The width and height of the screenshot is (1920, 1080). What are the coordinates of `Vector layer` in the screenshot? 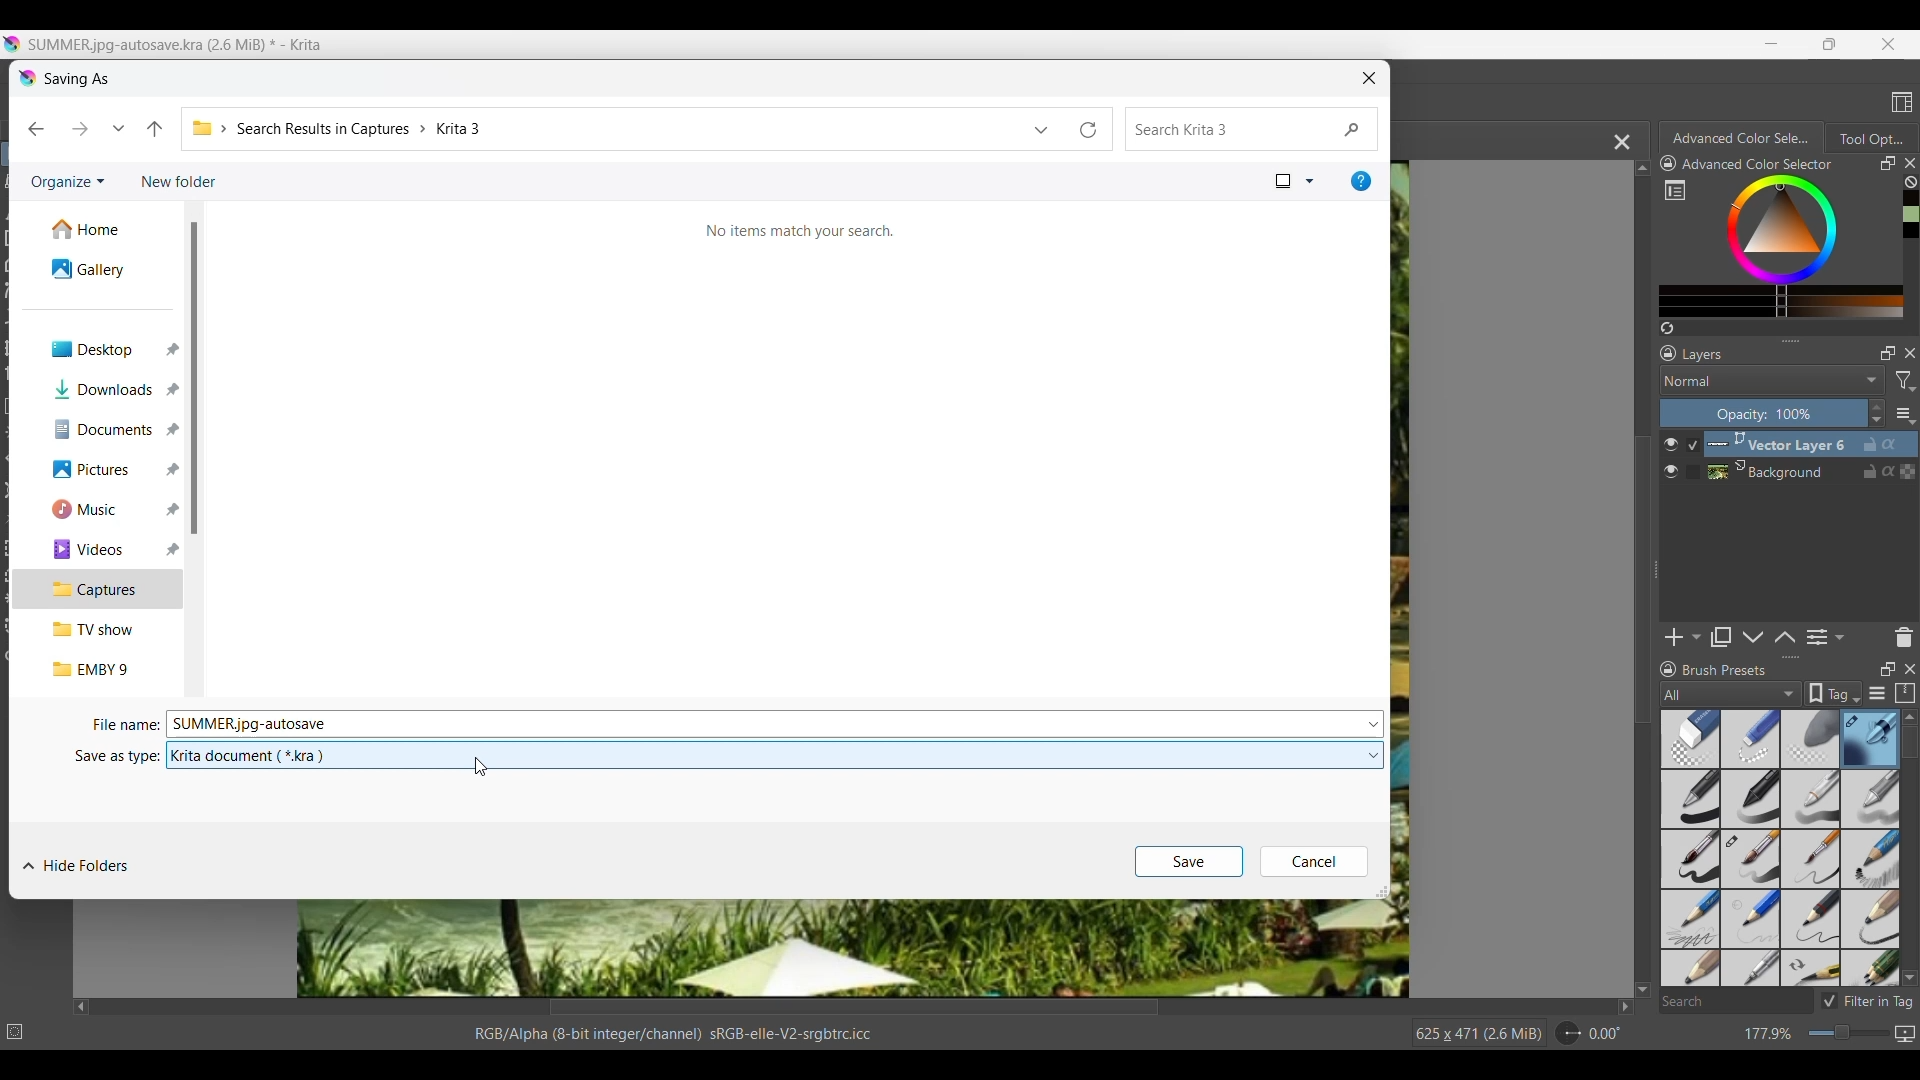 It's located at (1811, 444).